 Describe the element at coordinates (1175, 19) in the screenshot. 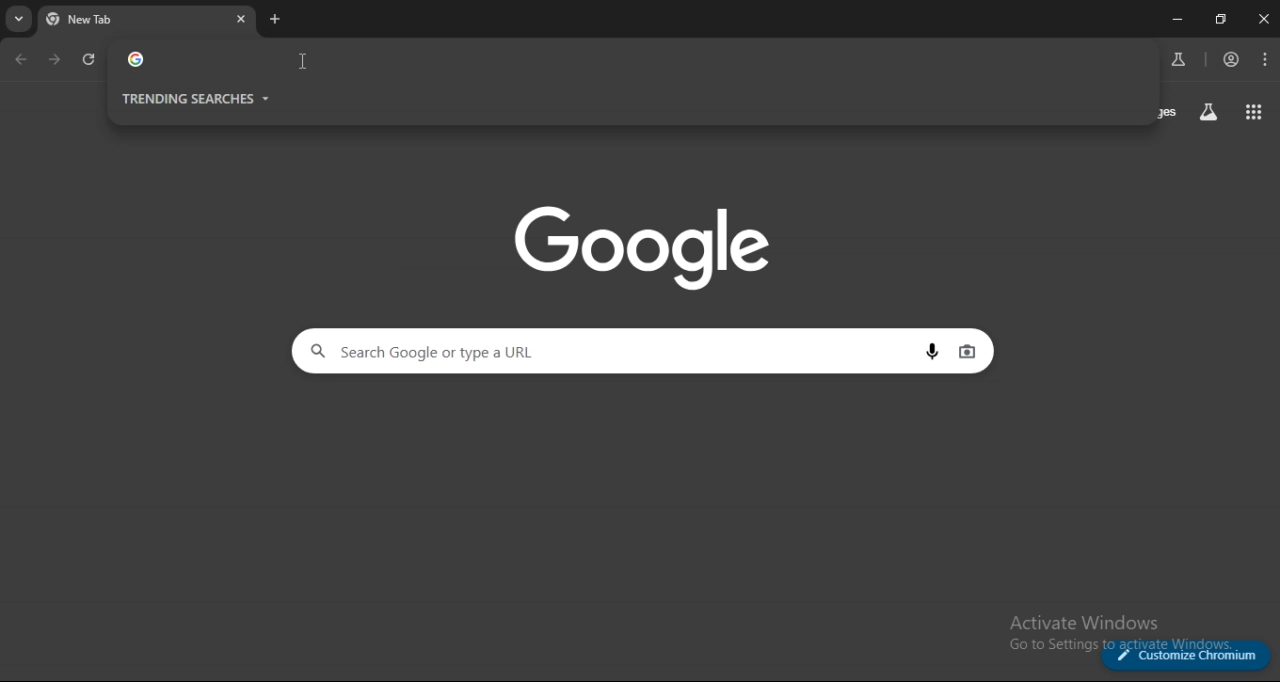

I see `minimize` at that location.